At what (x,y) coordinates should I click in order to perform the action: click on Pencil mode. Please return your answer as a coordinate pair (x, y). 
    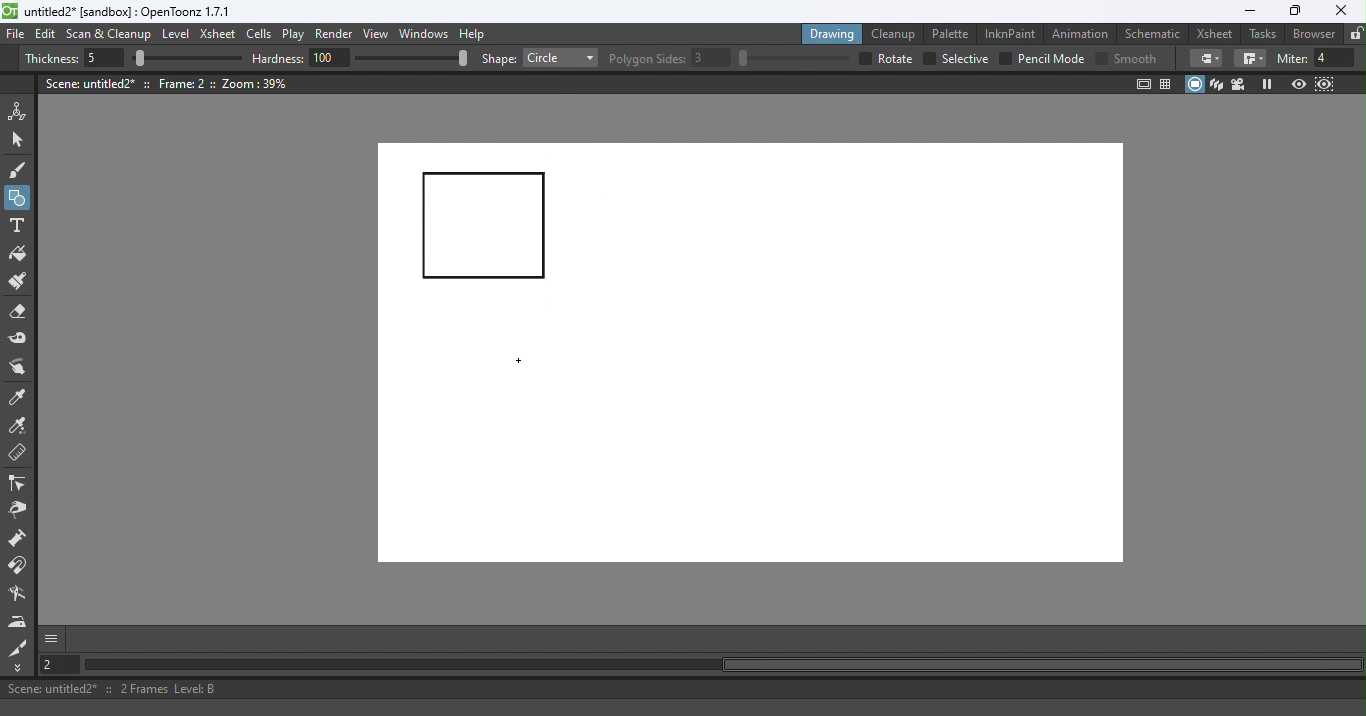
    Looking at the image, I should click on (1050, 59).